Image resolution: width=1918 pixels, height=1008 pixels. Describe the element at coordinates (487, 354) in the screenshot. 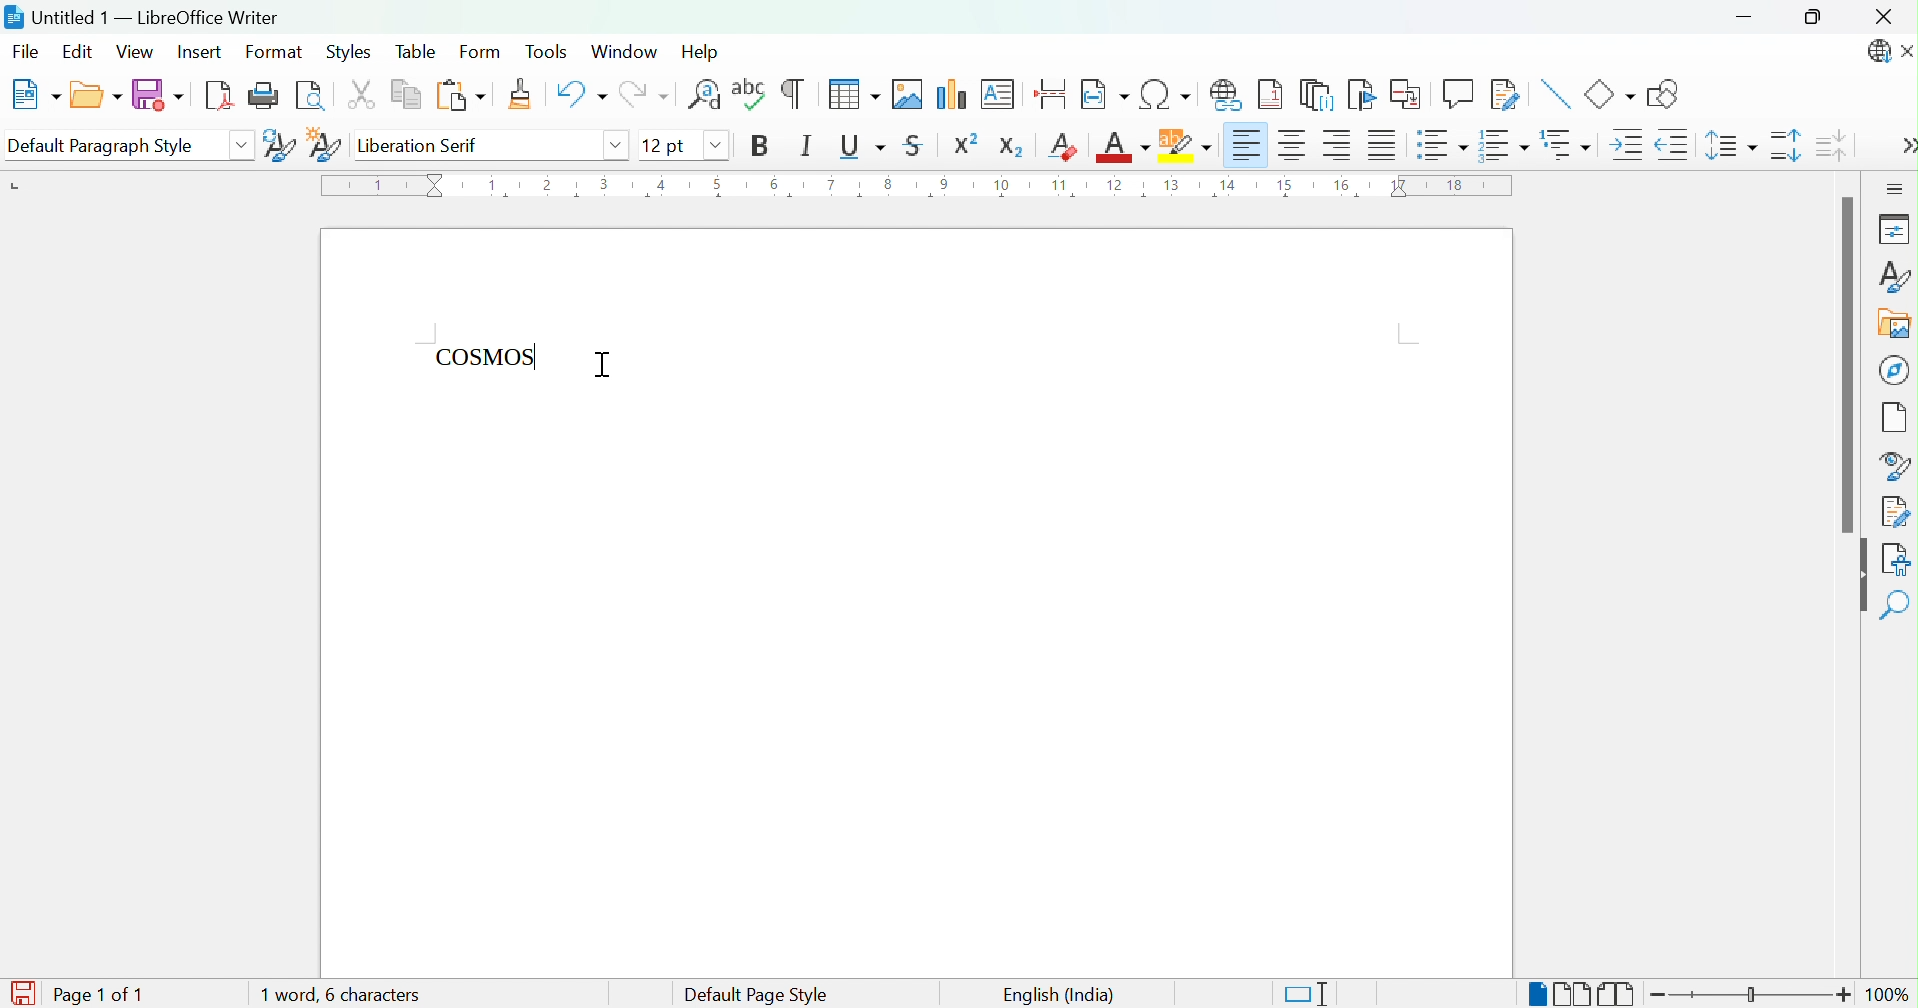

I see `COSMOS` at that location.